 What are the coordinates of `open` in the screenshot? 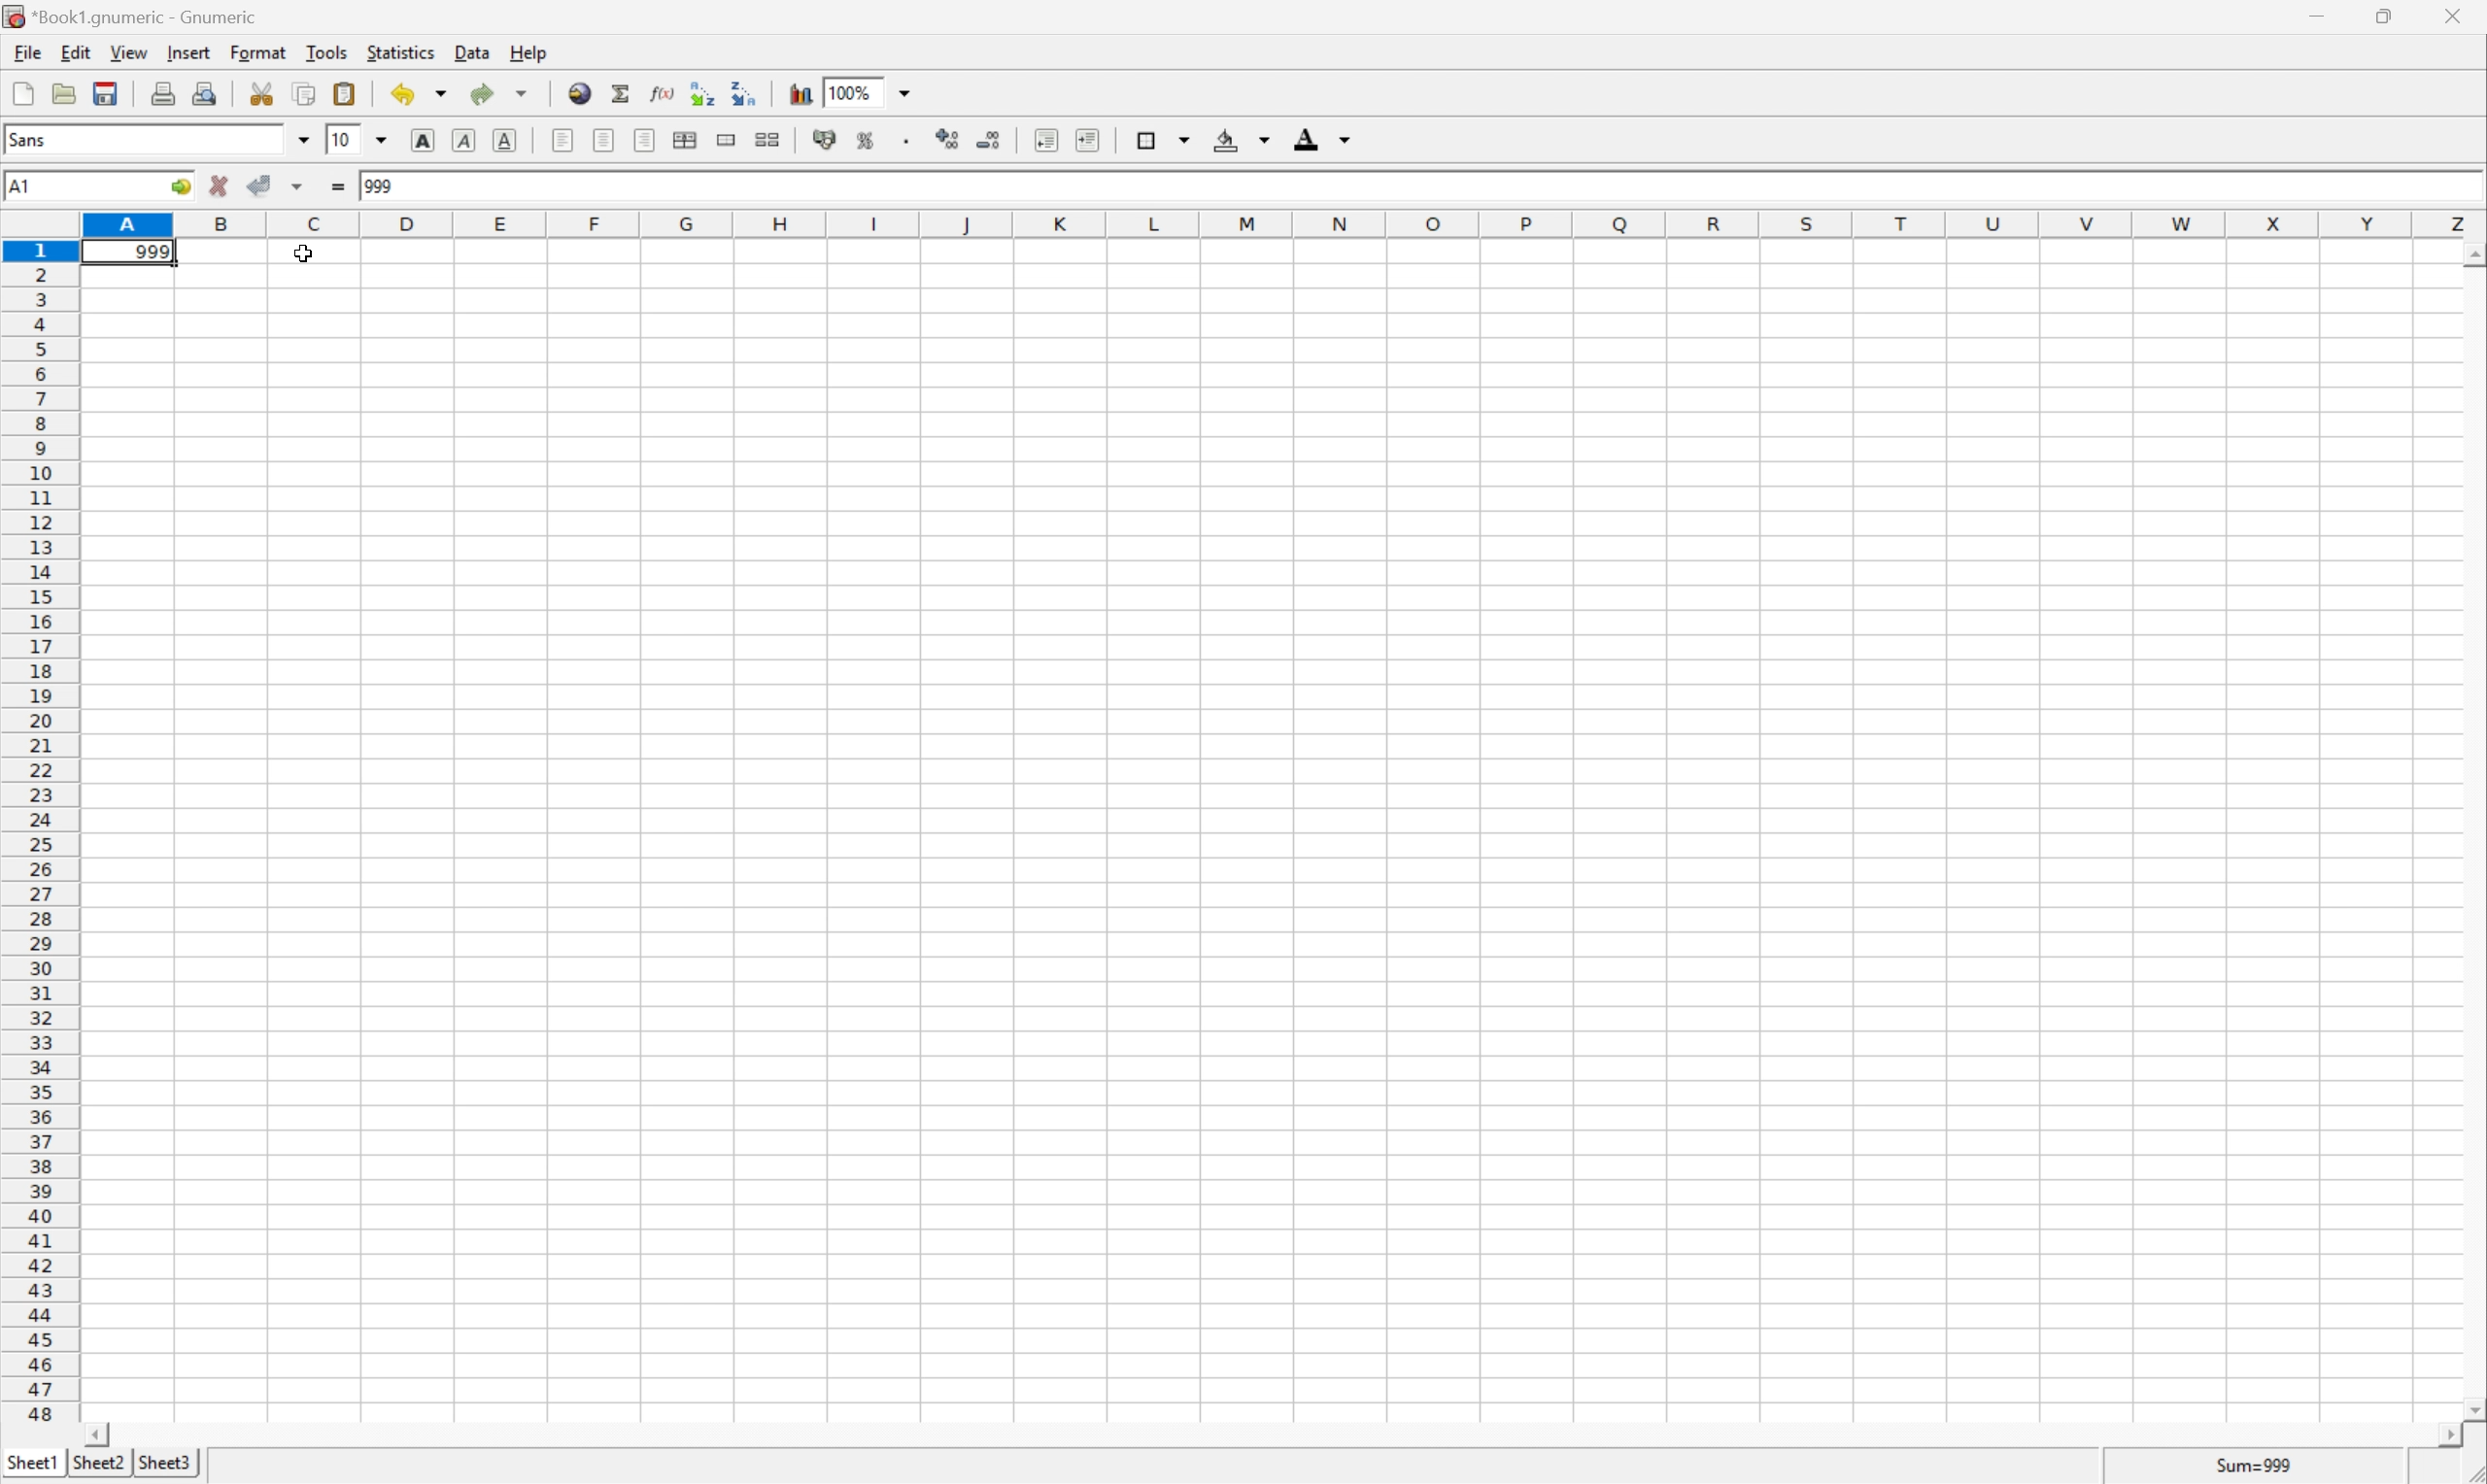 It's located at (64, 90).